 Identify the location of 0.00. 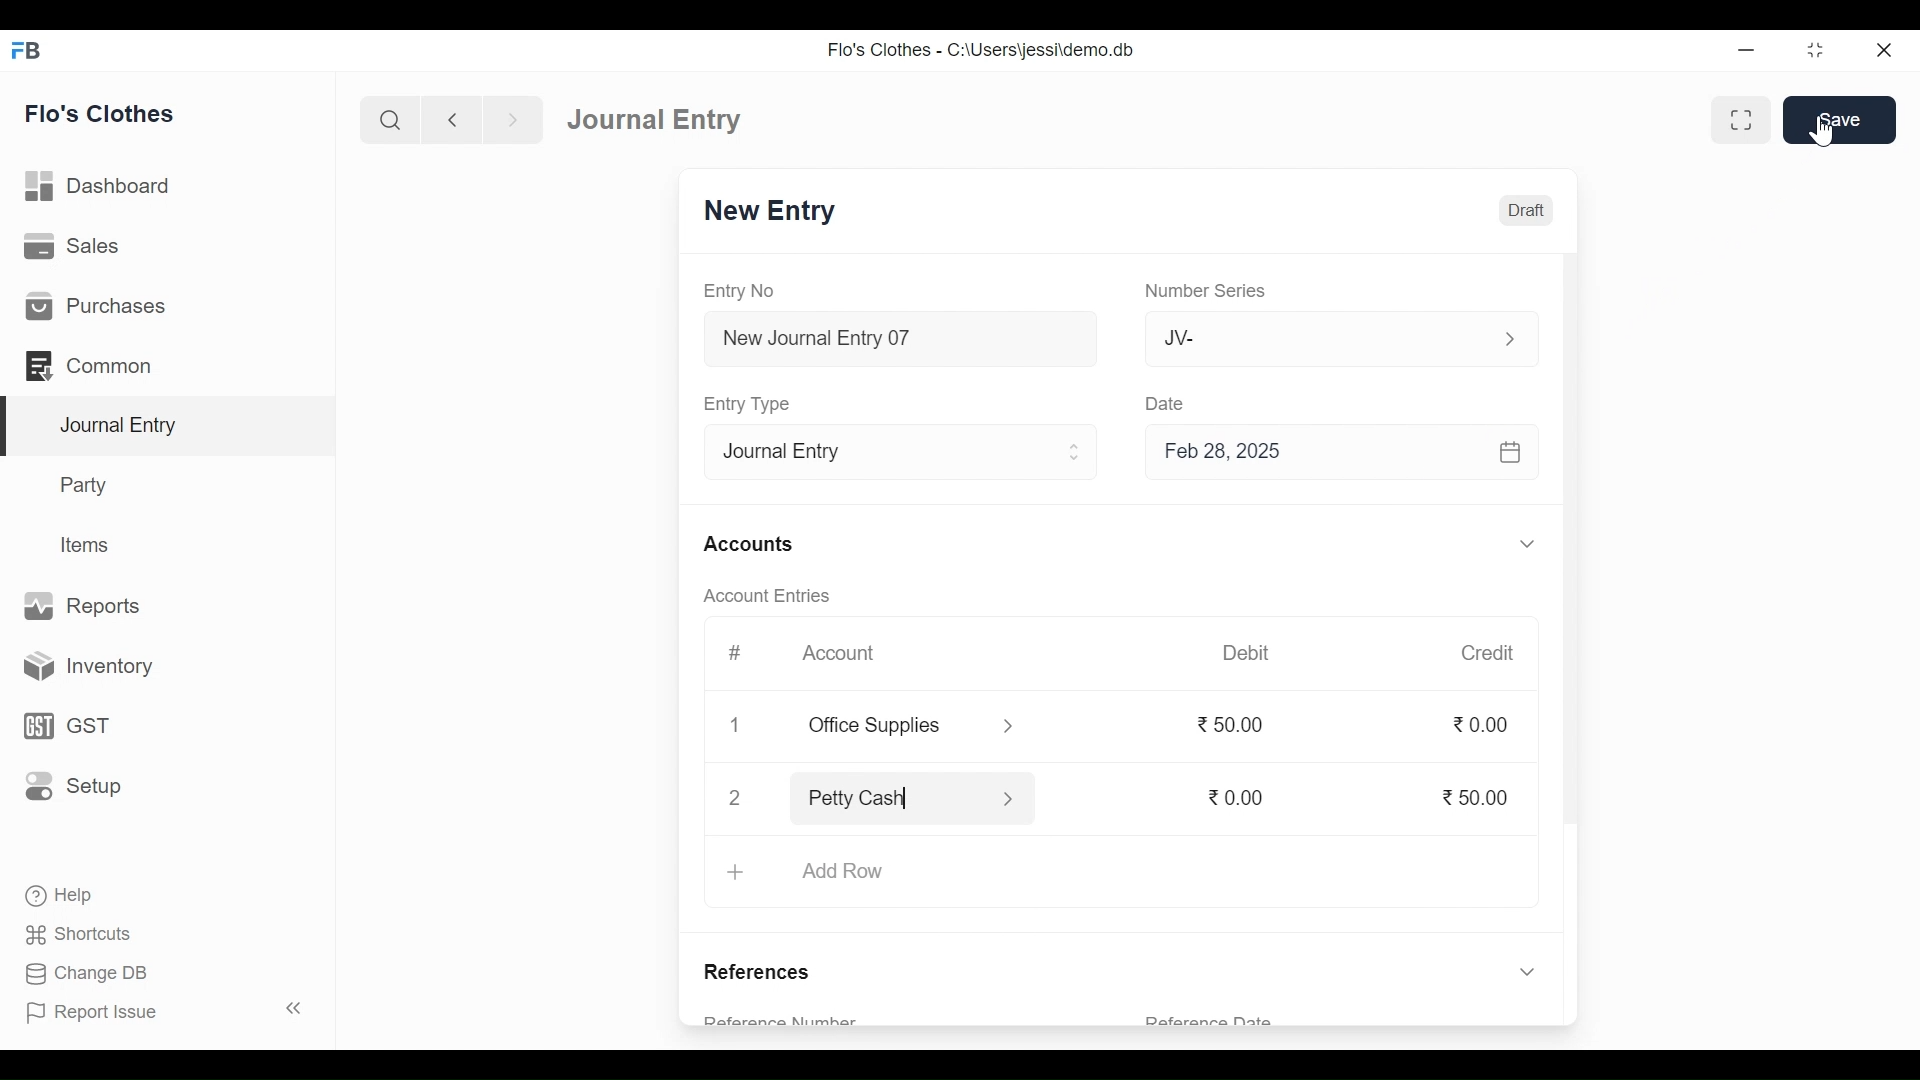
(1237, 796).